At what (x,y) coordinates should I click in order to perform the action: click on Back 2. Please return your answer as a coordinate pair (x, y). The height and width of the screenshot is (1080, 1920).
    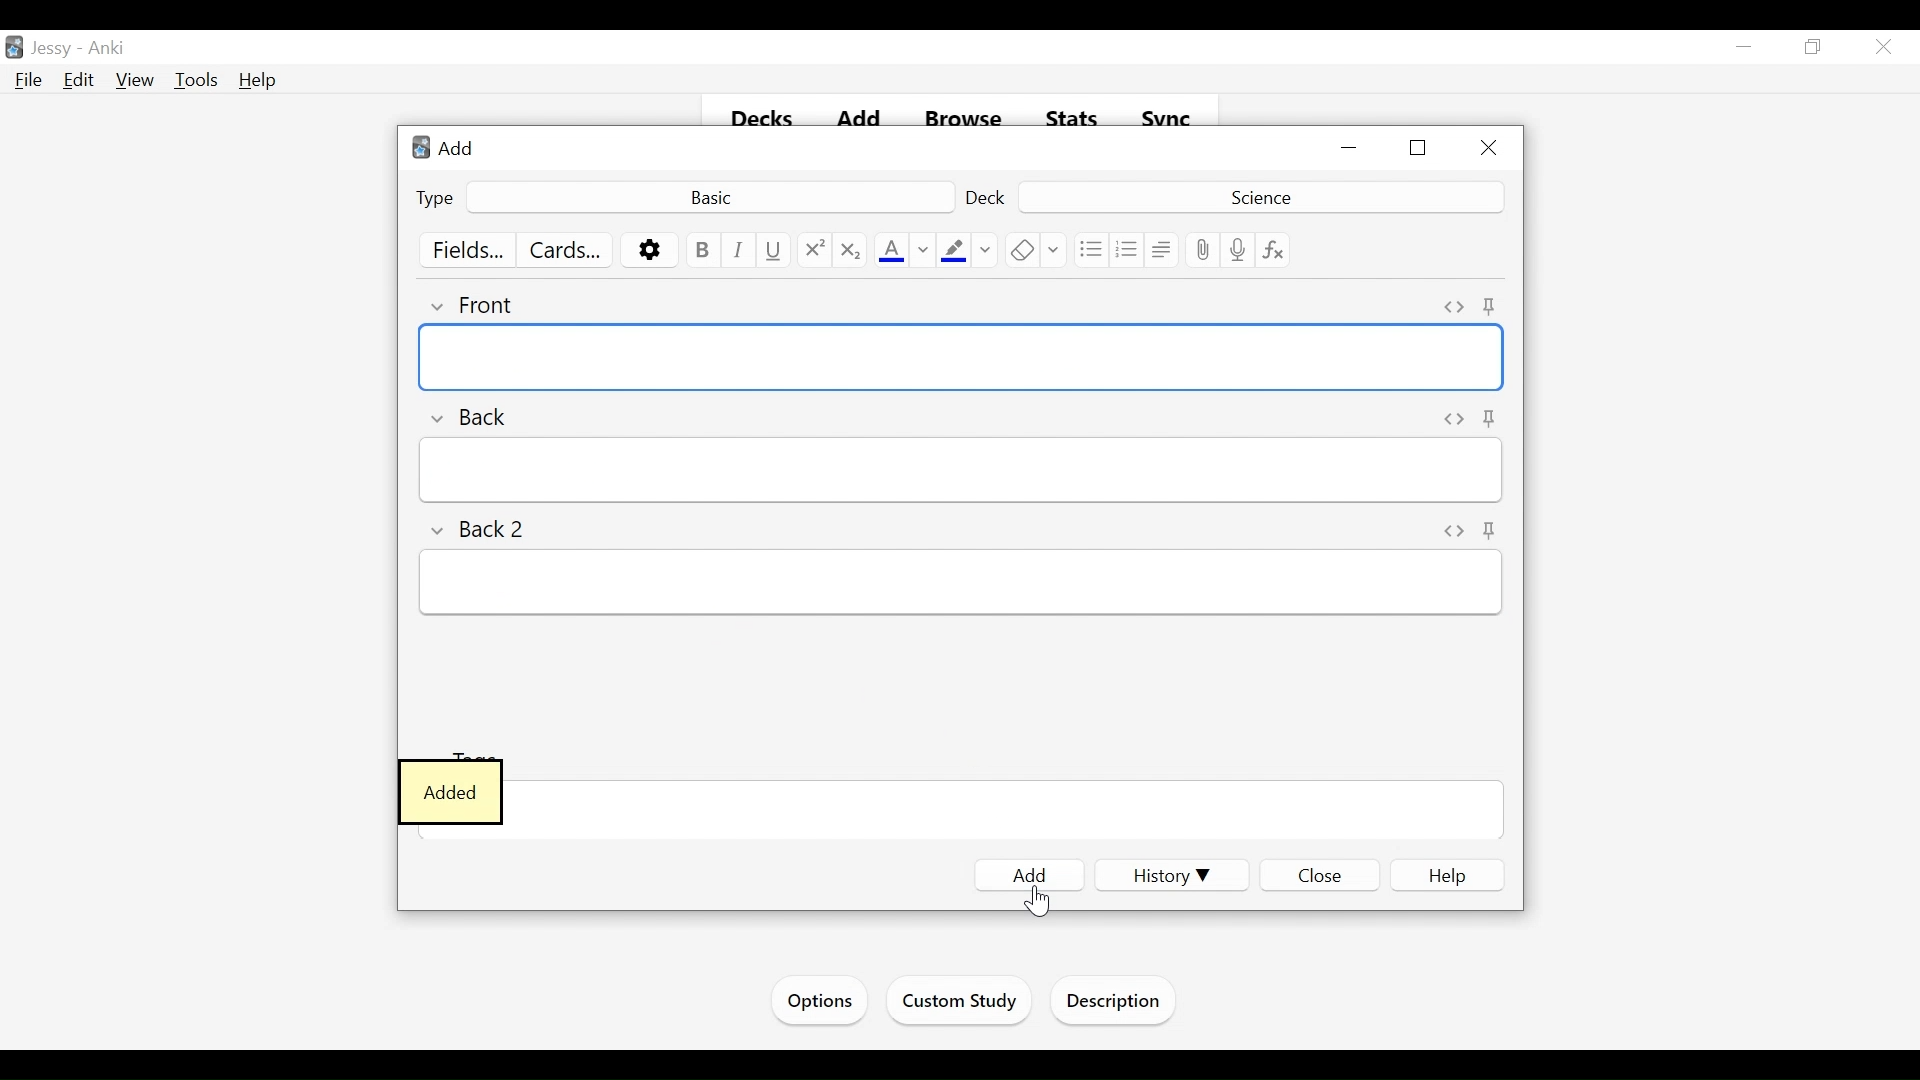
    Looking at the image, I should click on (483, 526).